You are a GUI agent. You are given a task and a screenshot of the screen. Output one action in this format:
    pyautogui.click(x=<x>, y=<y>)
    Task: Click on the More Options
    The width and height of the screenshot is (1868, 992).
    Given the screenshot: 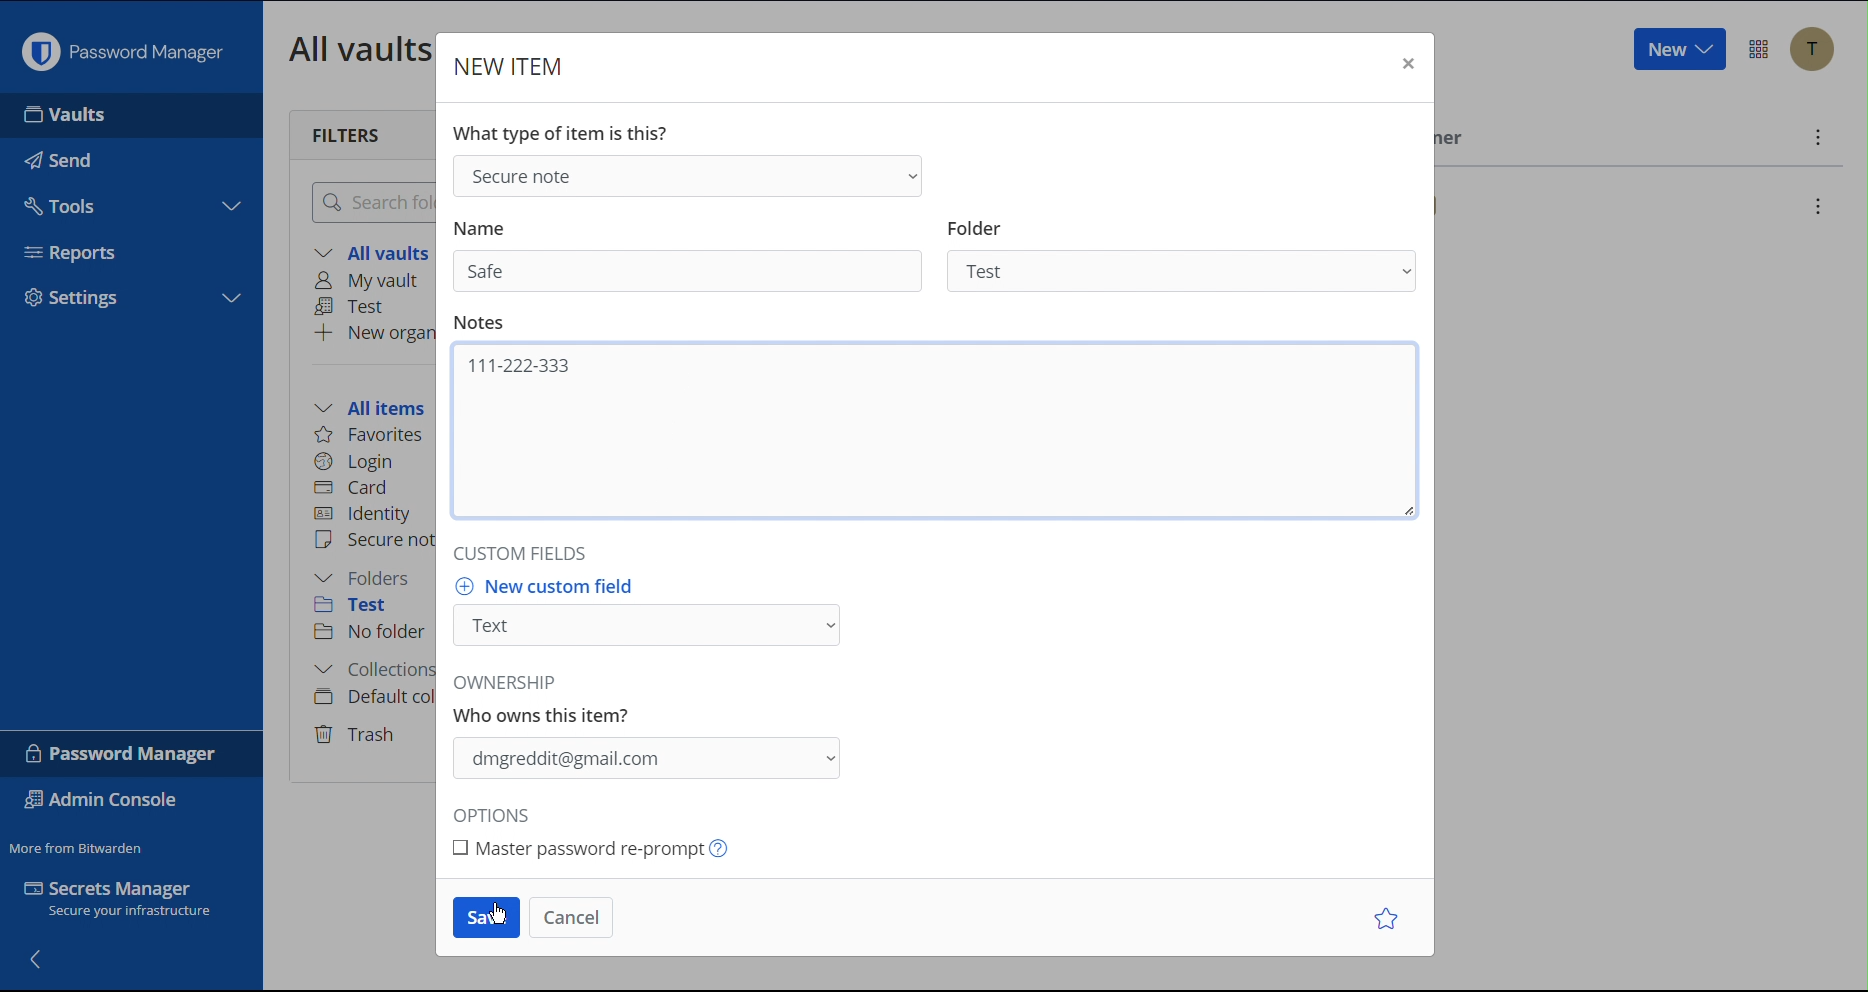 What is the action you would take?
    pyautogui.click(x=1759, y=49)
    